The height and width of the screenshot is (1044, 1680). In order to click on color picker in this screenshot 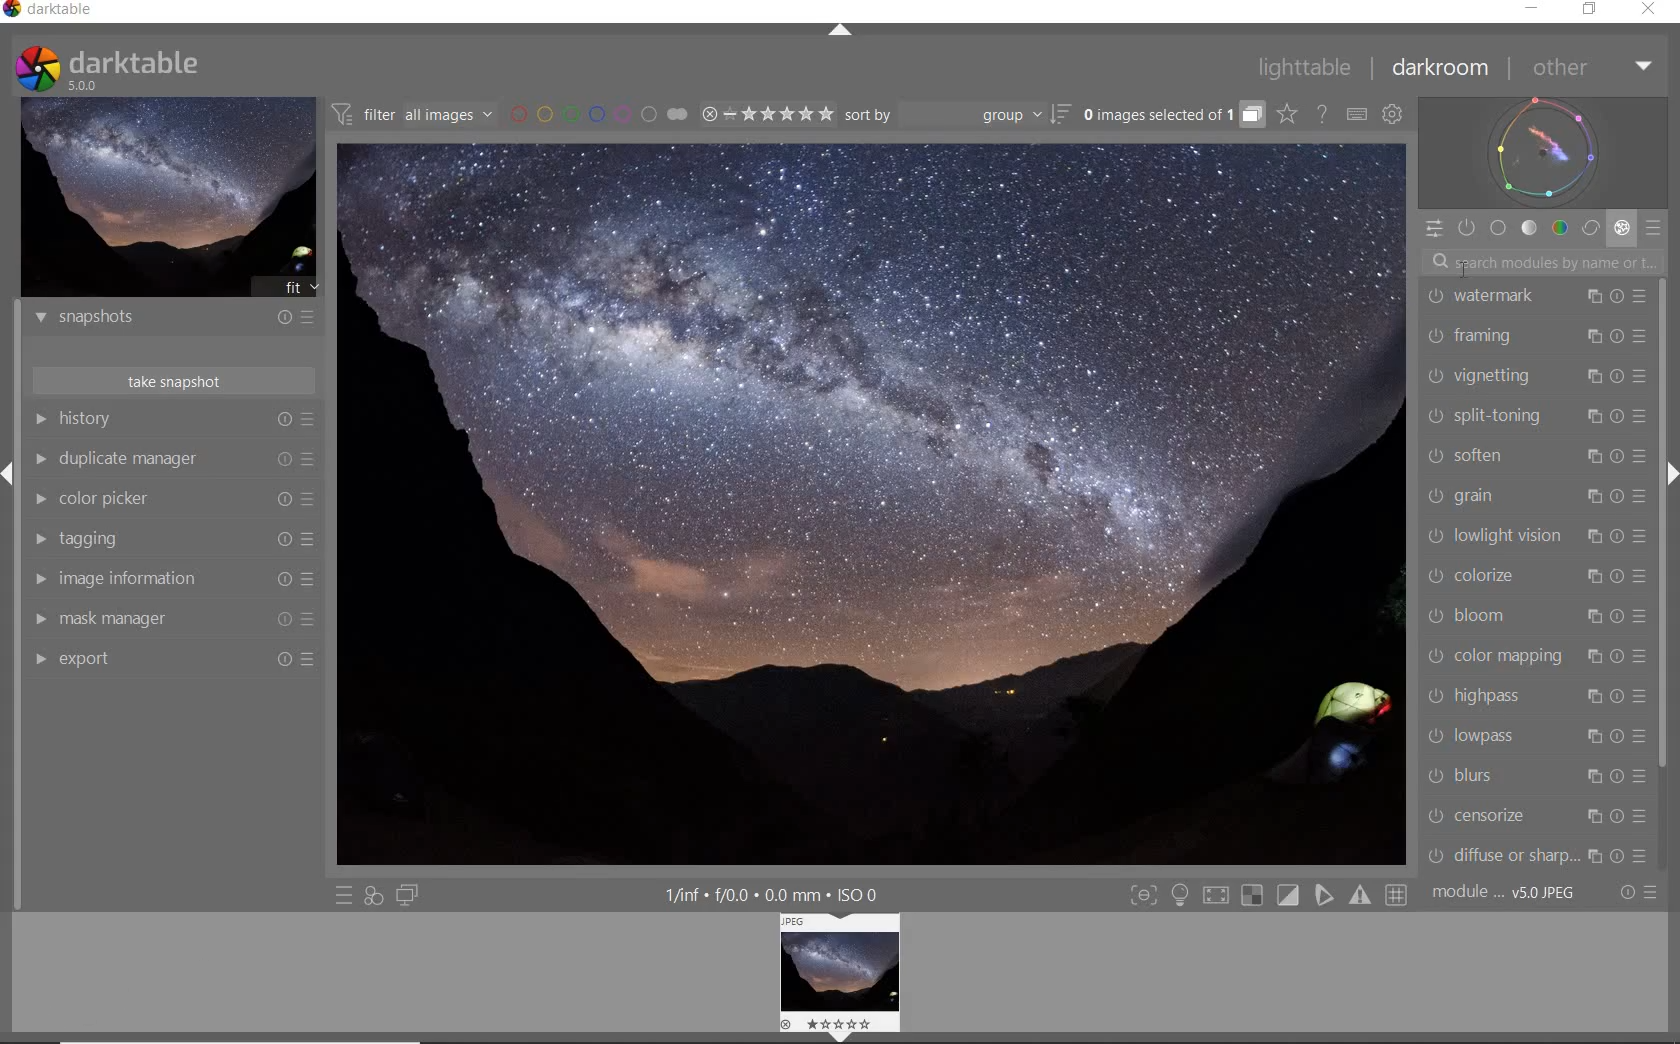, I will do `click(116, 498)`.